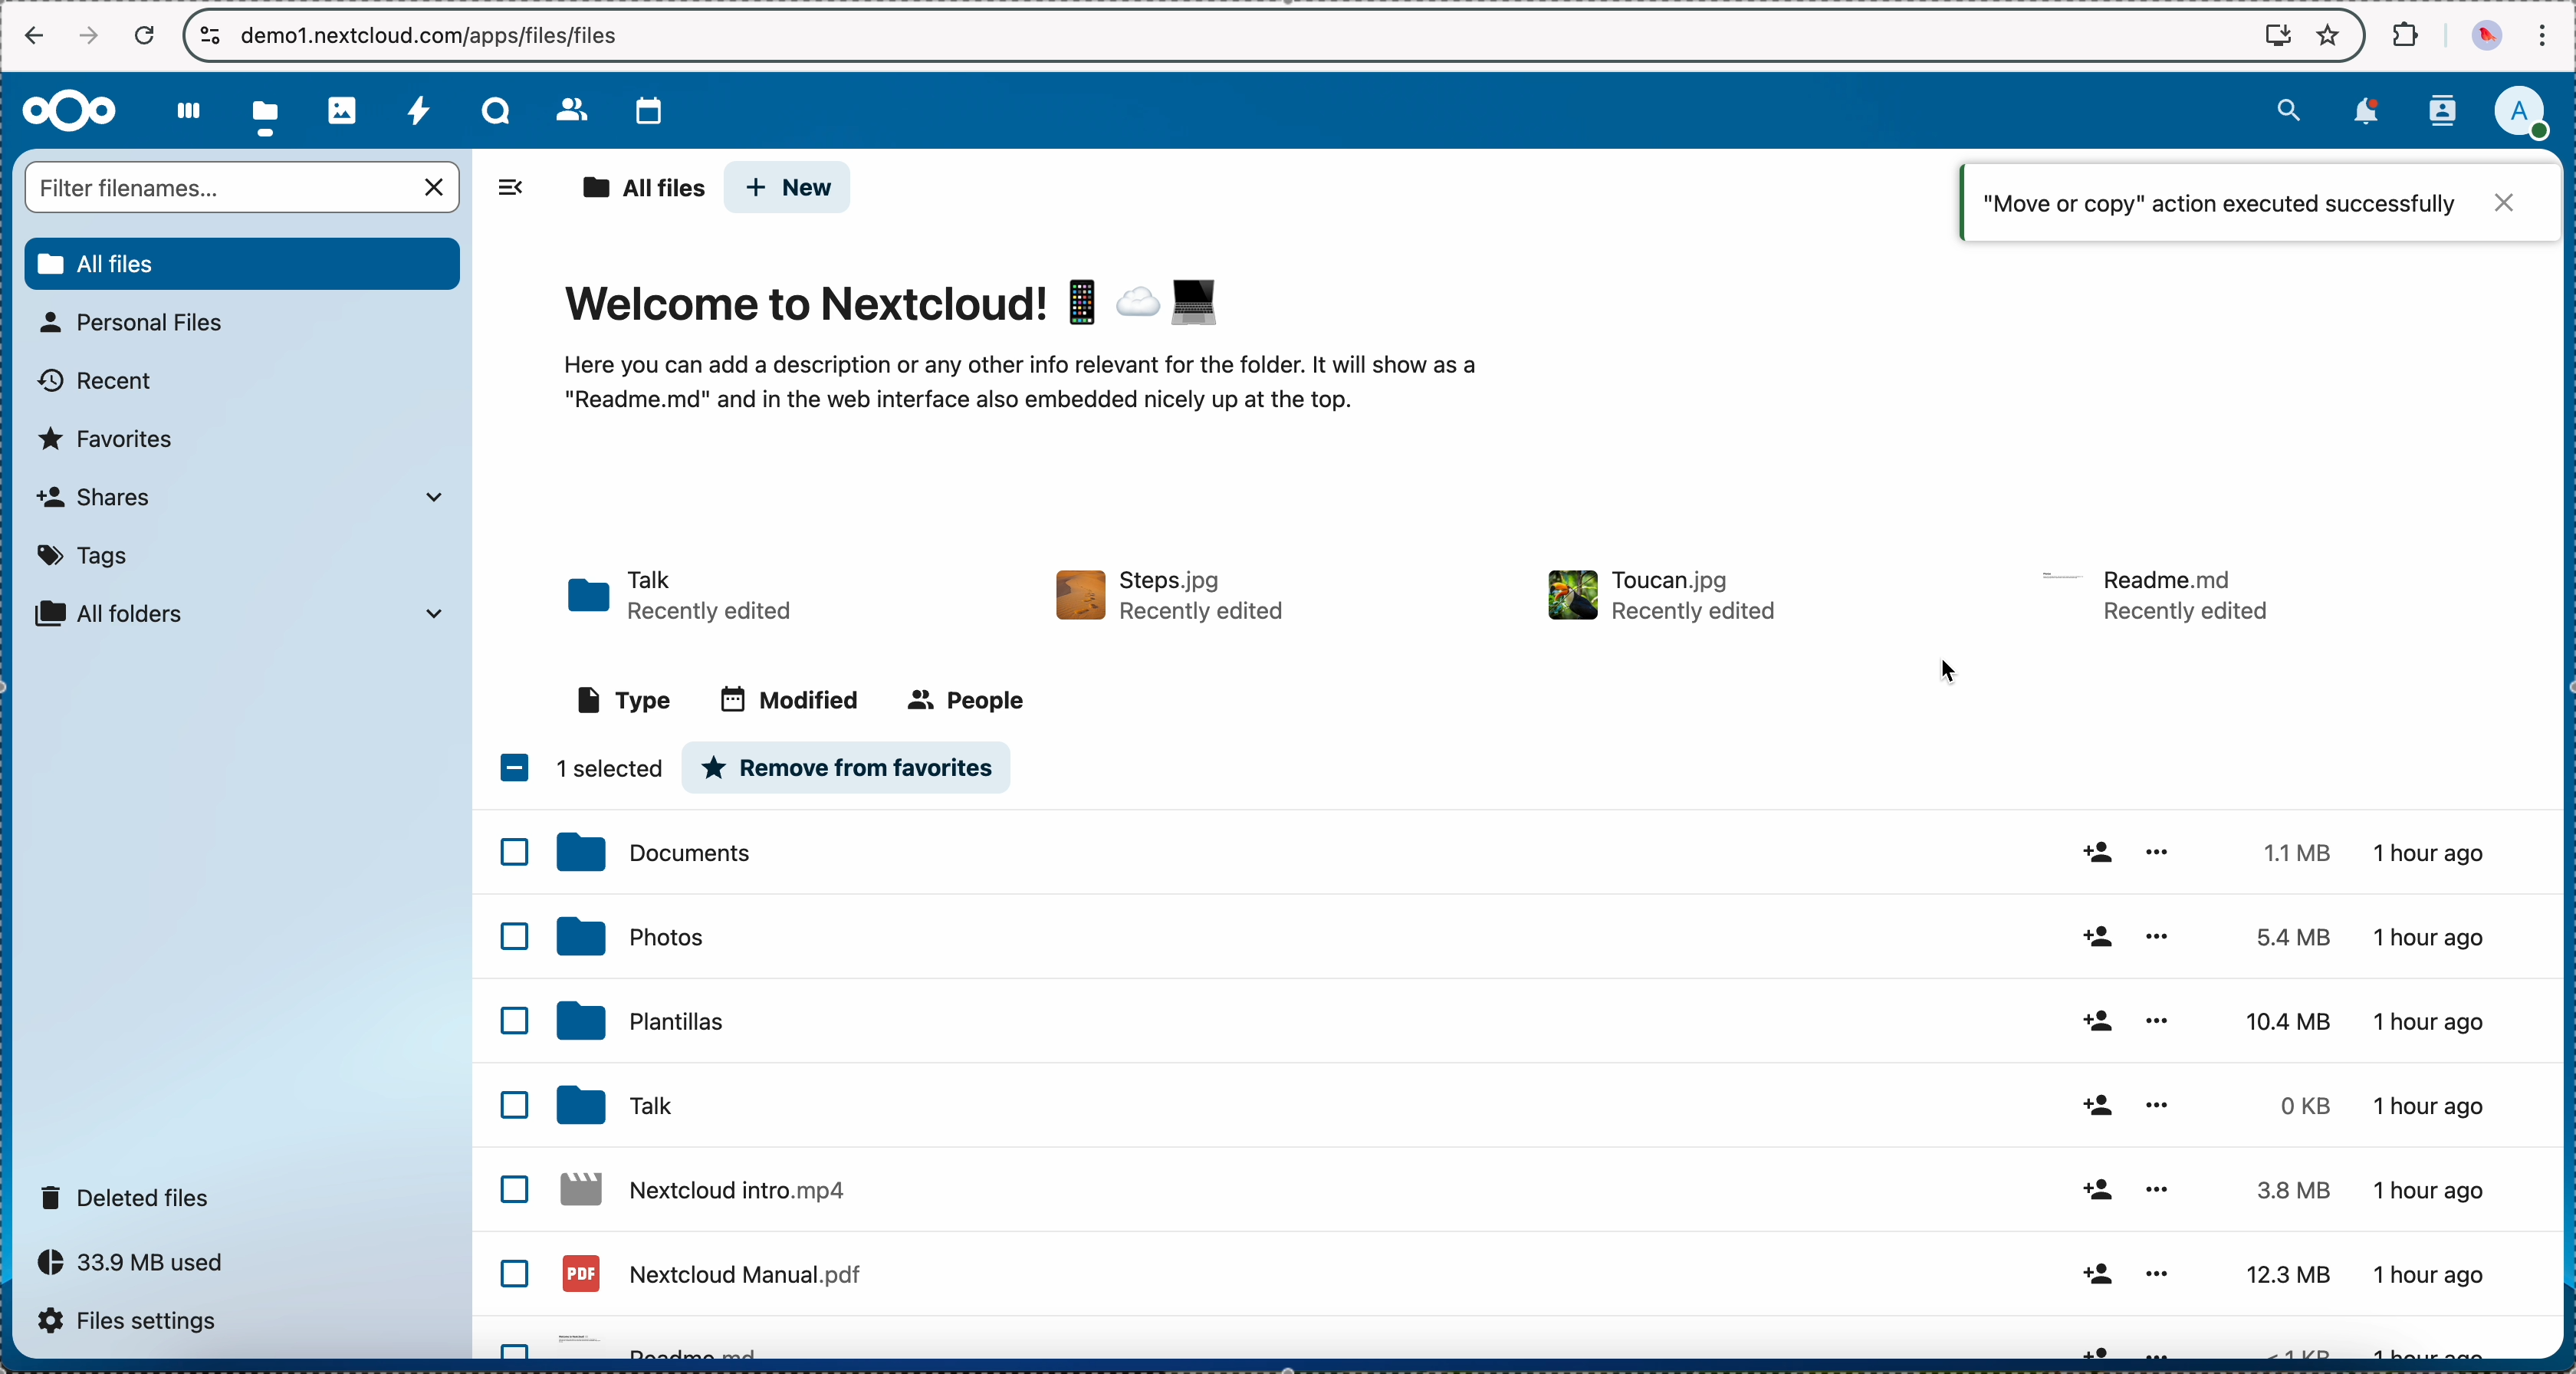 This screenshot has width=2576, height=1374. I want to click on file, so click(1174, 596).